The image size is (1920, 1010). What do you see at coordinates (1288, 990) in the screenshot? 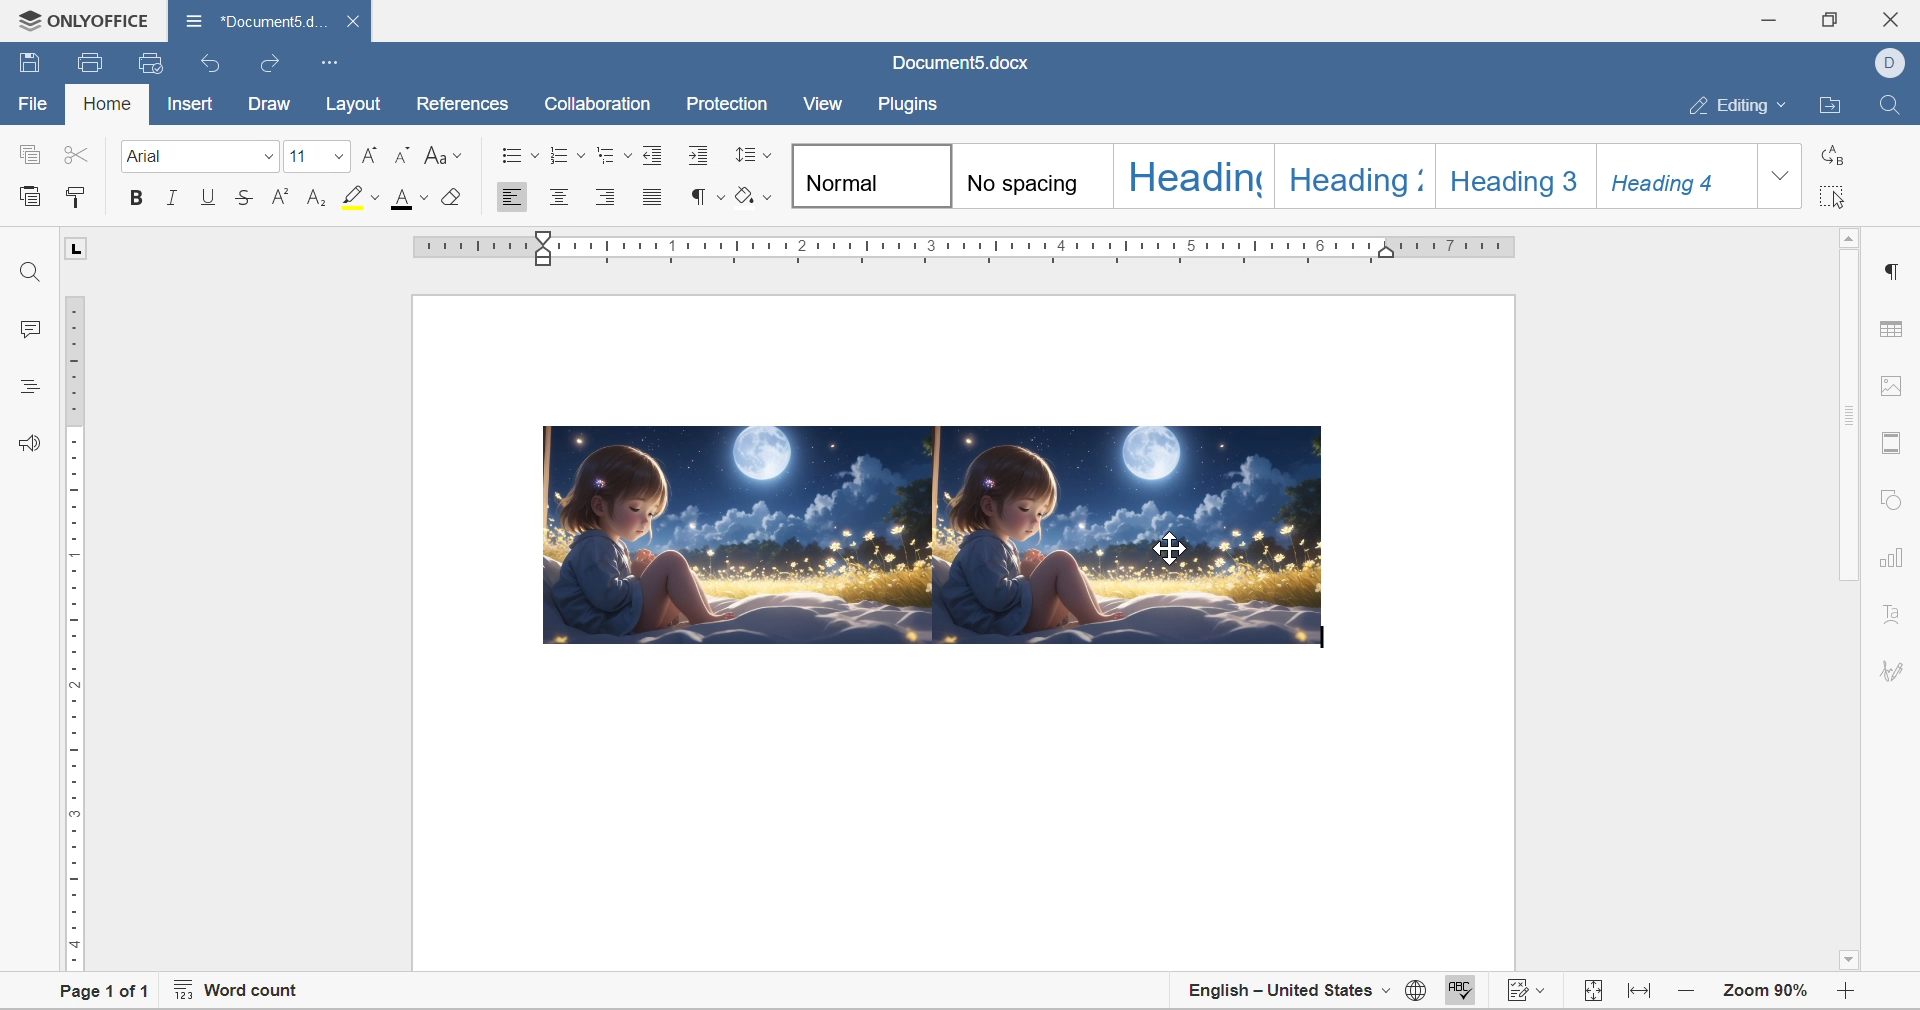
I see `english - united states` at bounding box center [1288, 990].